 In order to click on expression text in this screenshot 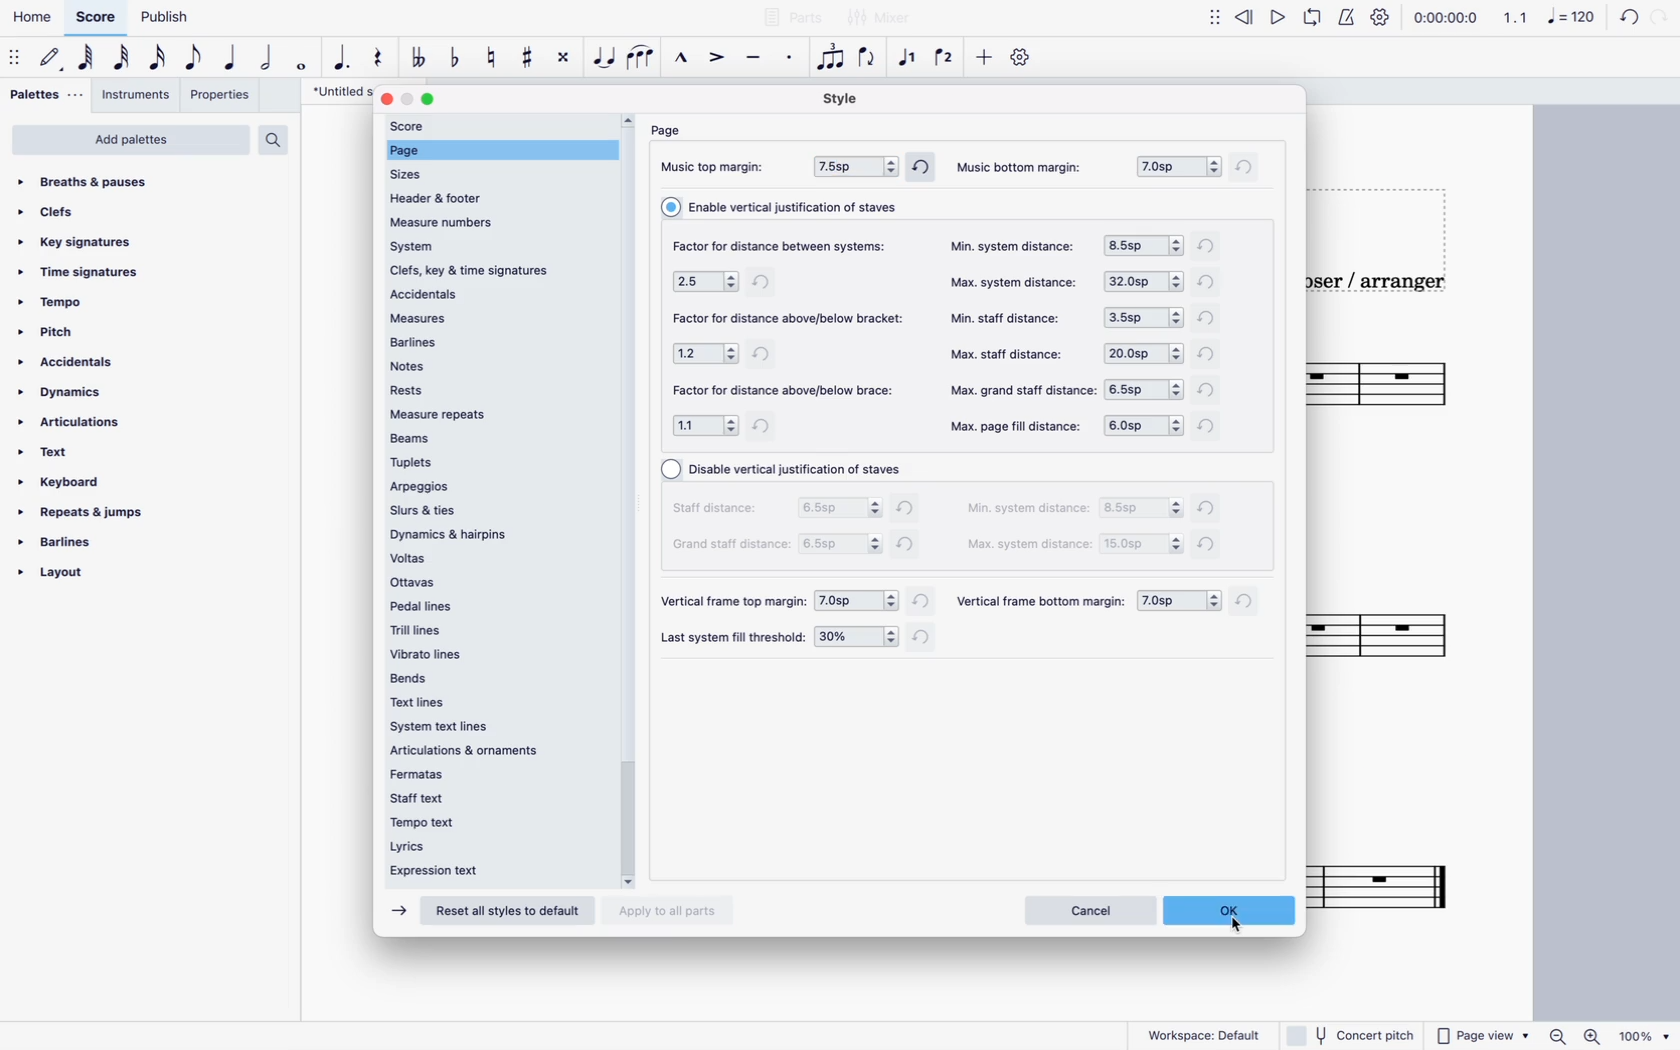, I will do `click(478, 870)`.